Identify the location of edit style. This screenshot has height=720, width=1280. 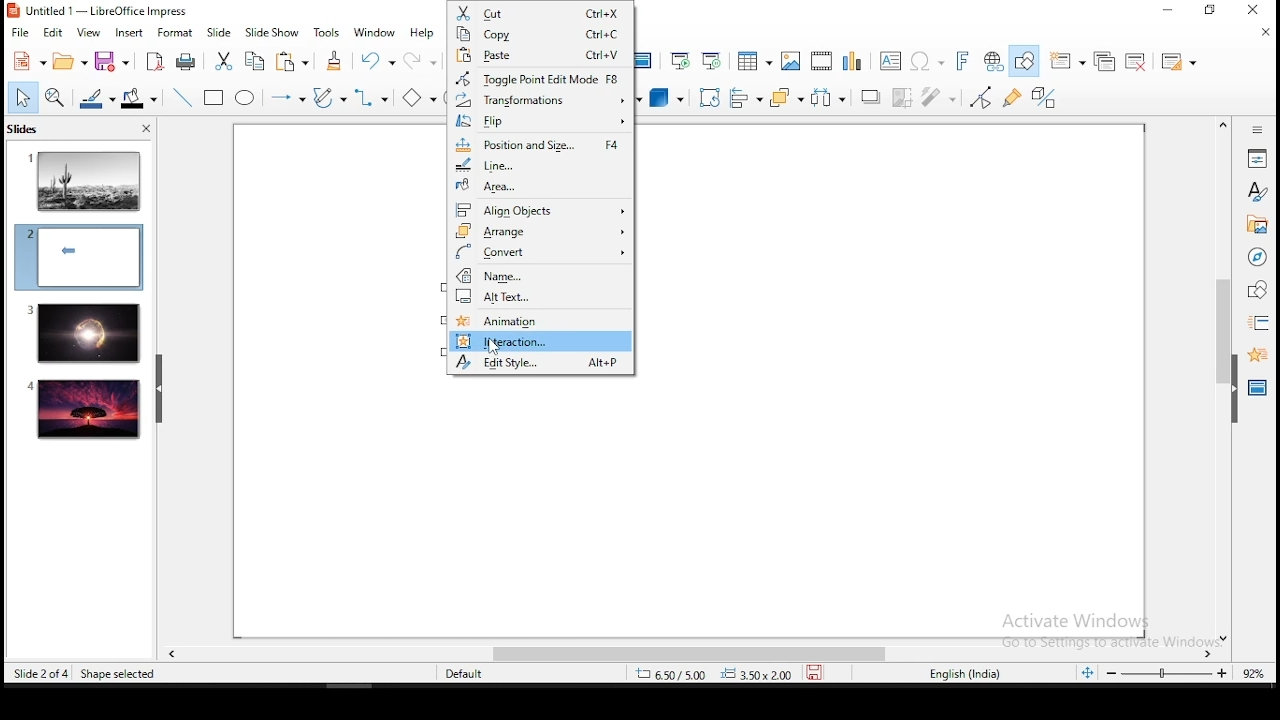
(542, 363).